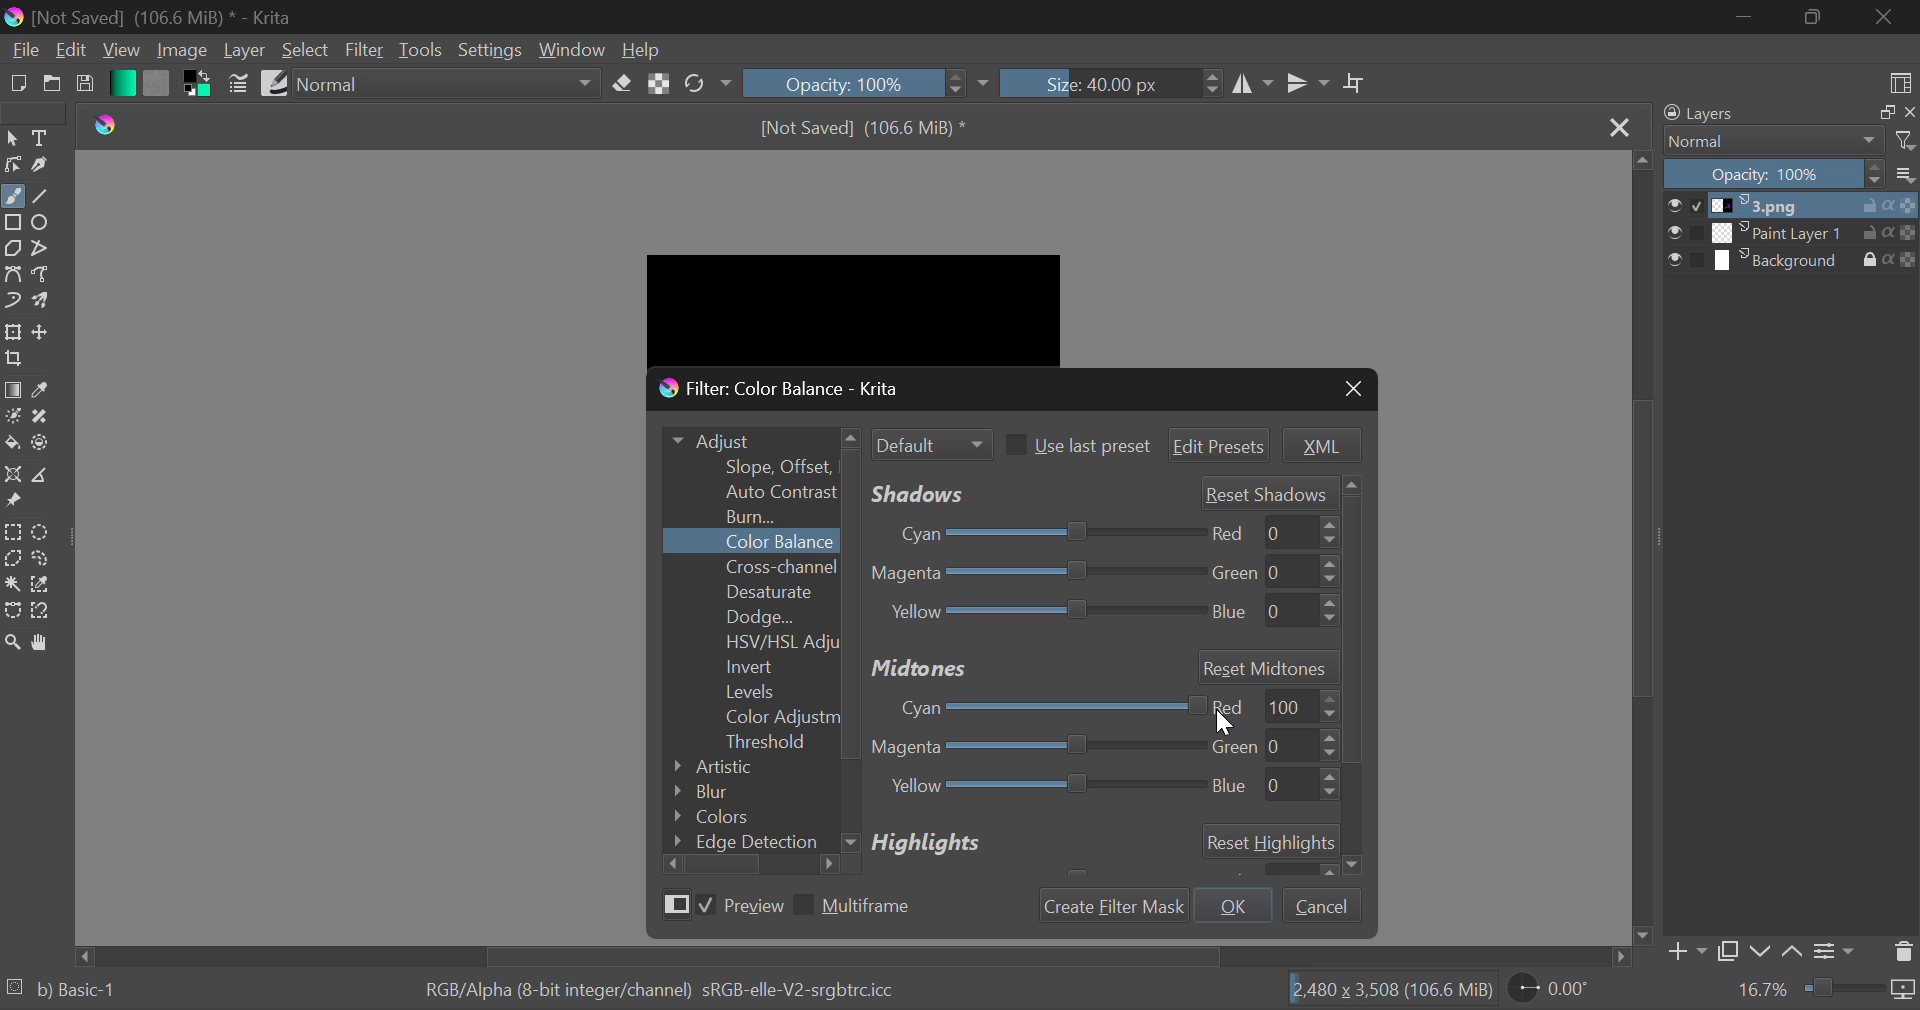  What do you see at coordinates (929, 441) in the screenshot?
I see `Filter Mode` at bounding box center [929, 441].